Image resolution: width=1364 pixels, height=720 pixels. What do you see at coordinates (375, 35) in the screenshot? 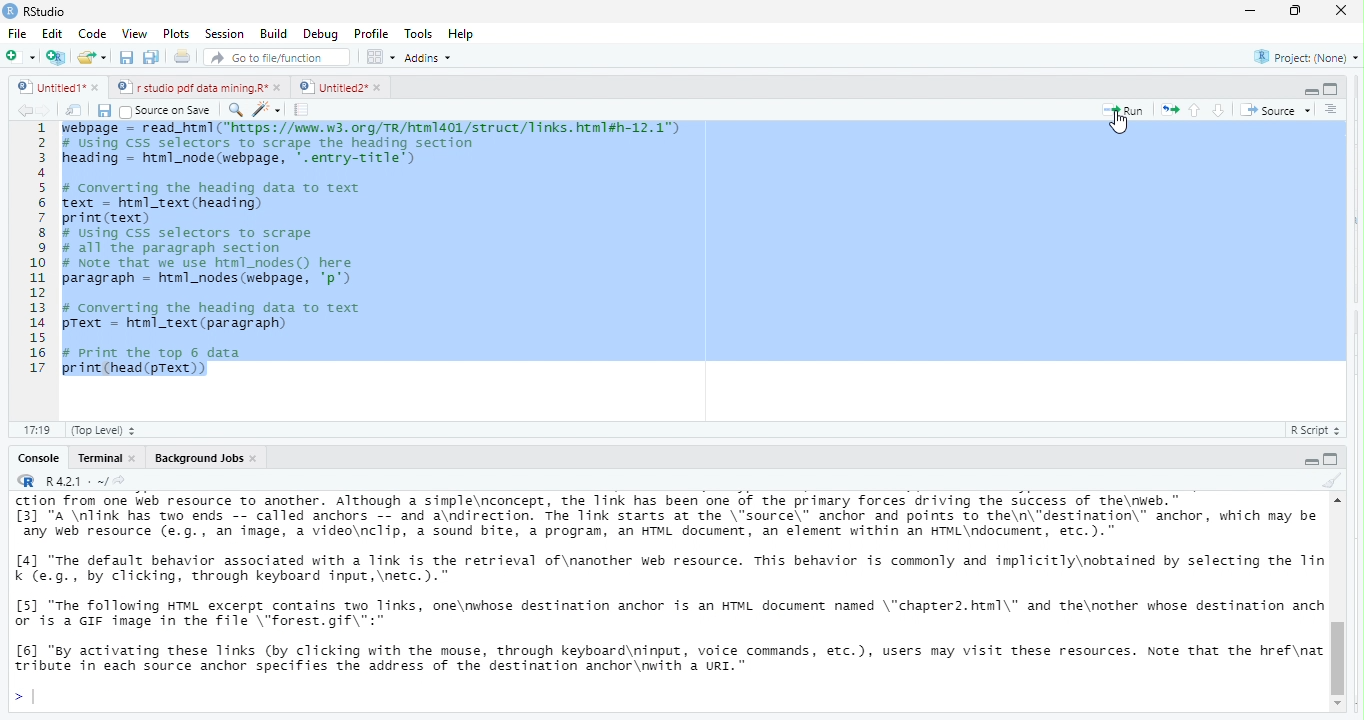
I see `Profile` at bounding box center [375, 35].